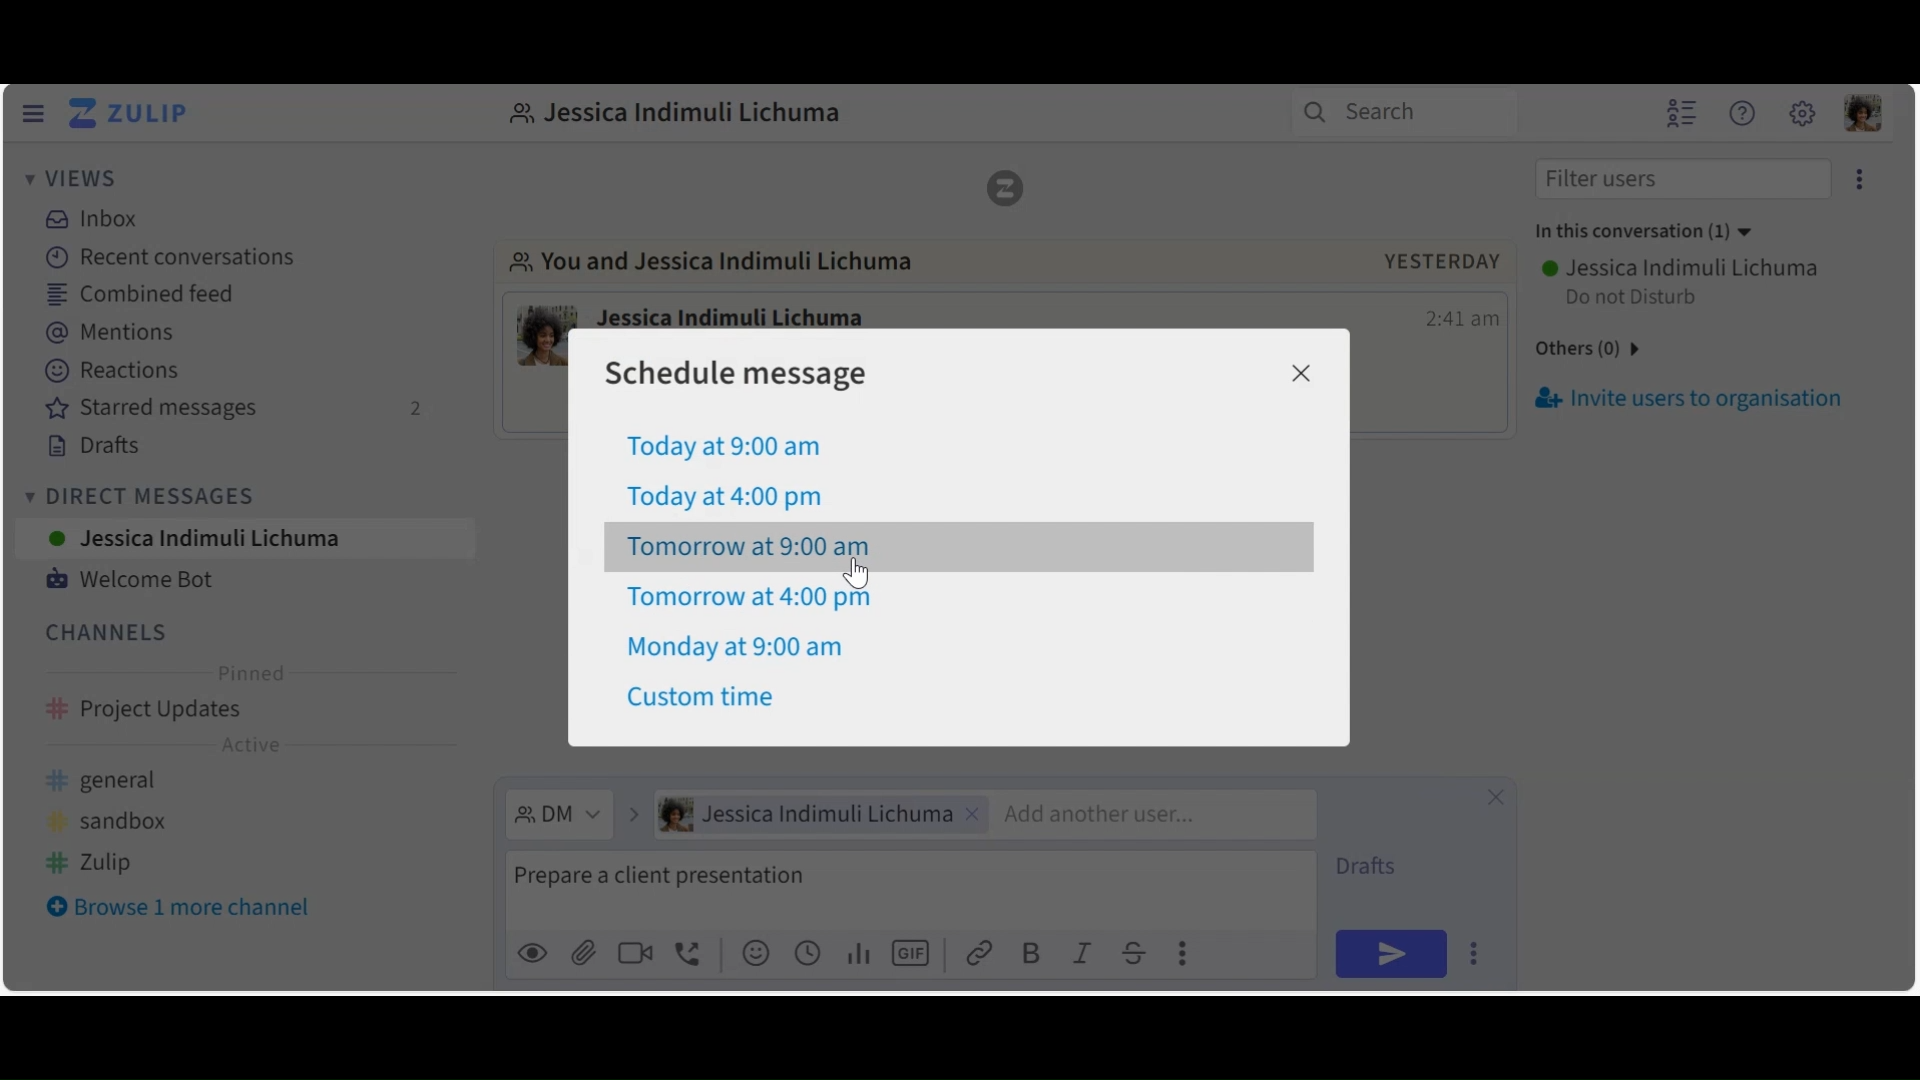 This screenshot has height=1080, width=1920. I want to click on Active, so click(250, 748).